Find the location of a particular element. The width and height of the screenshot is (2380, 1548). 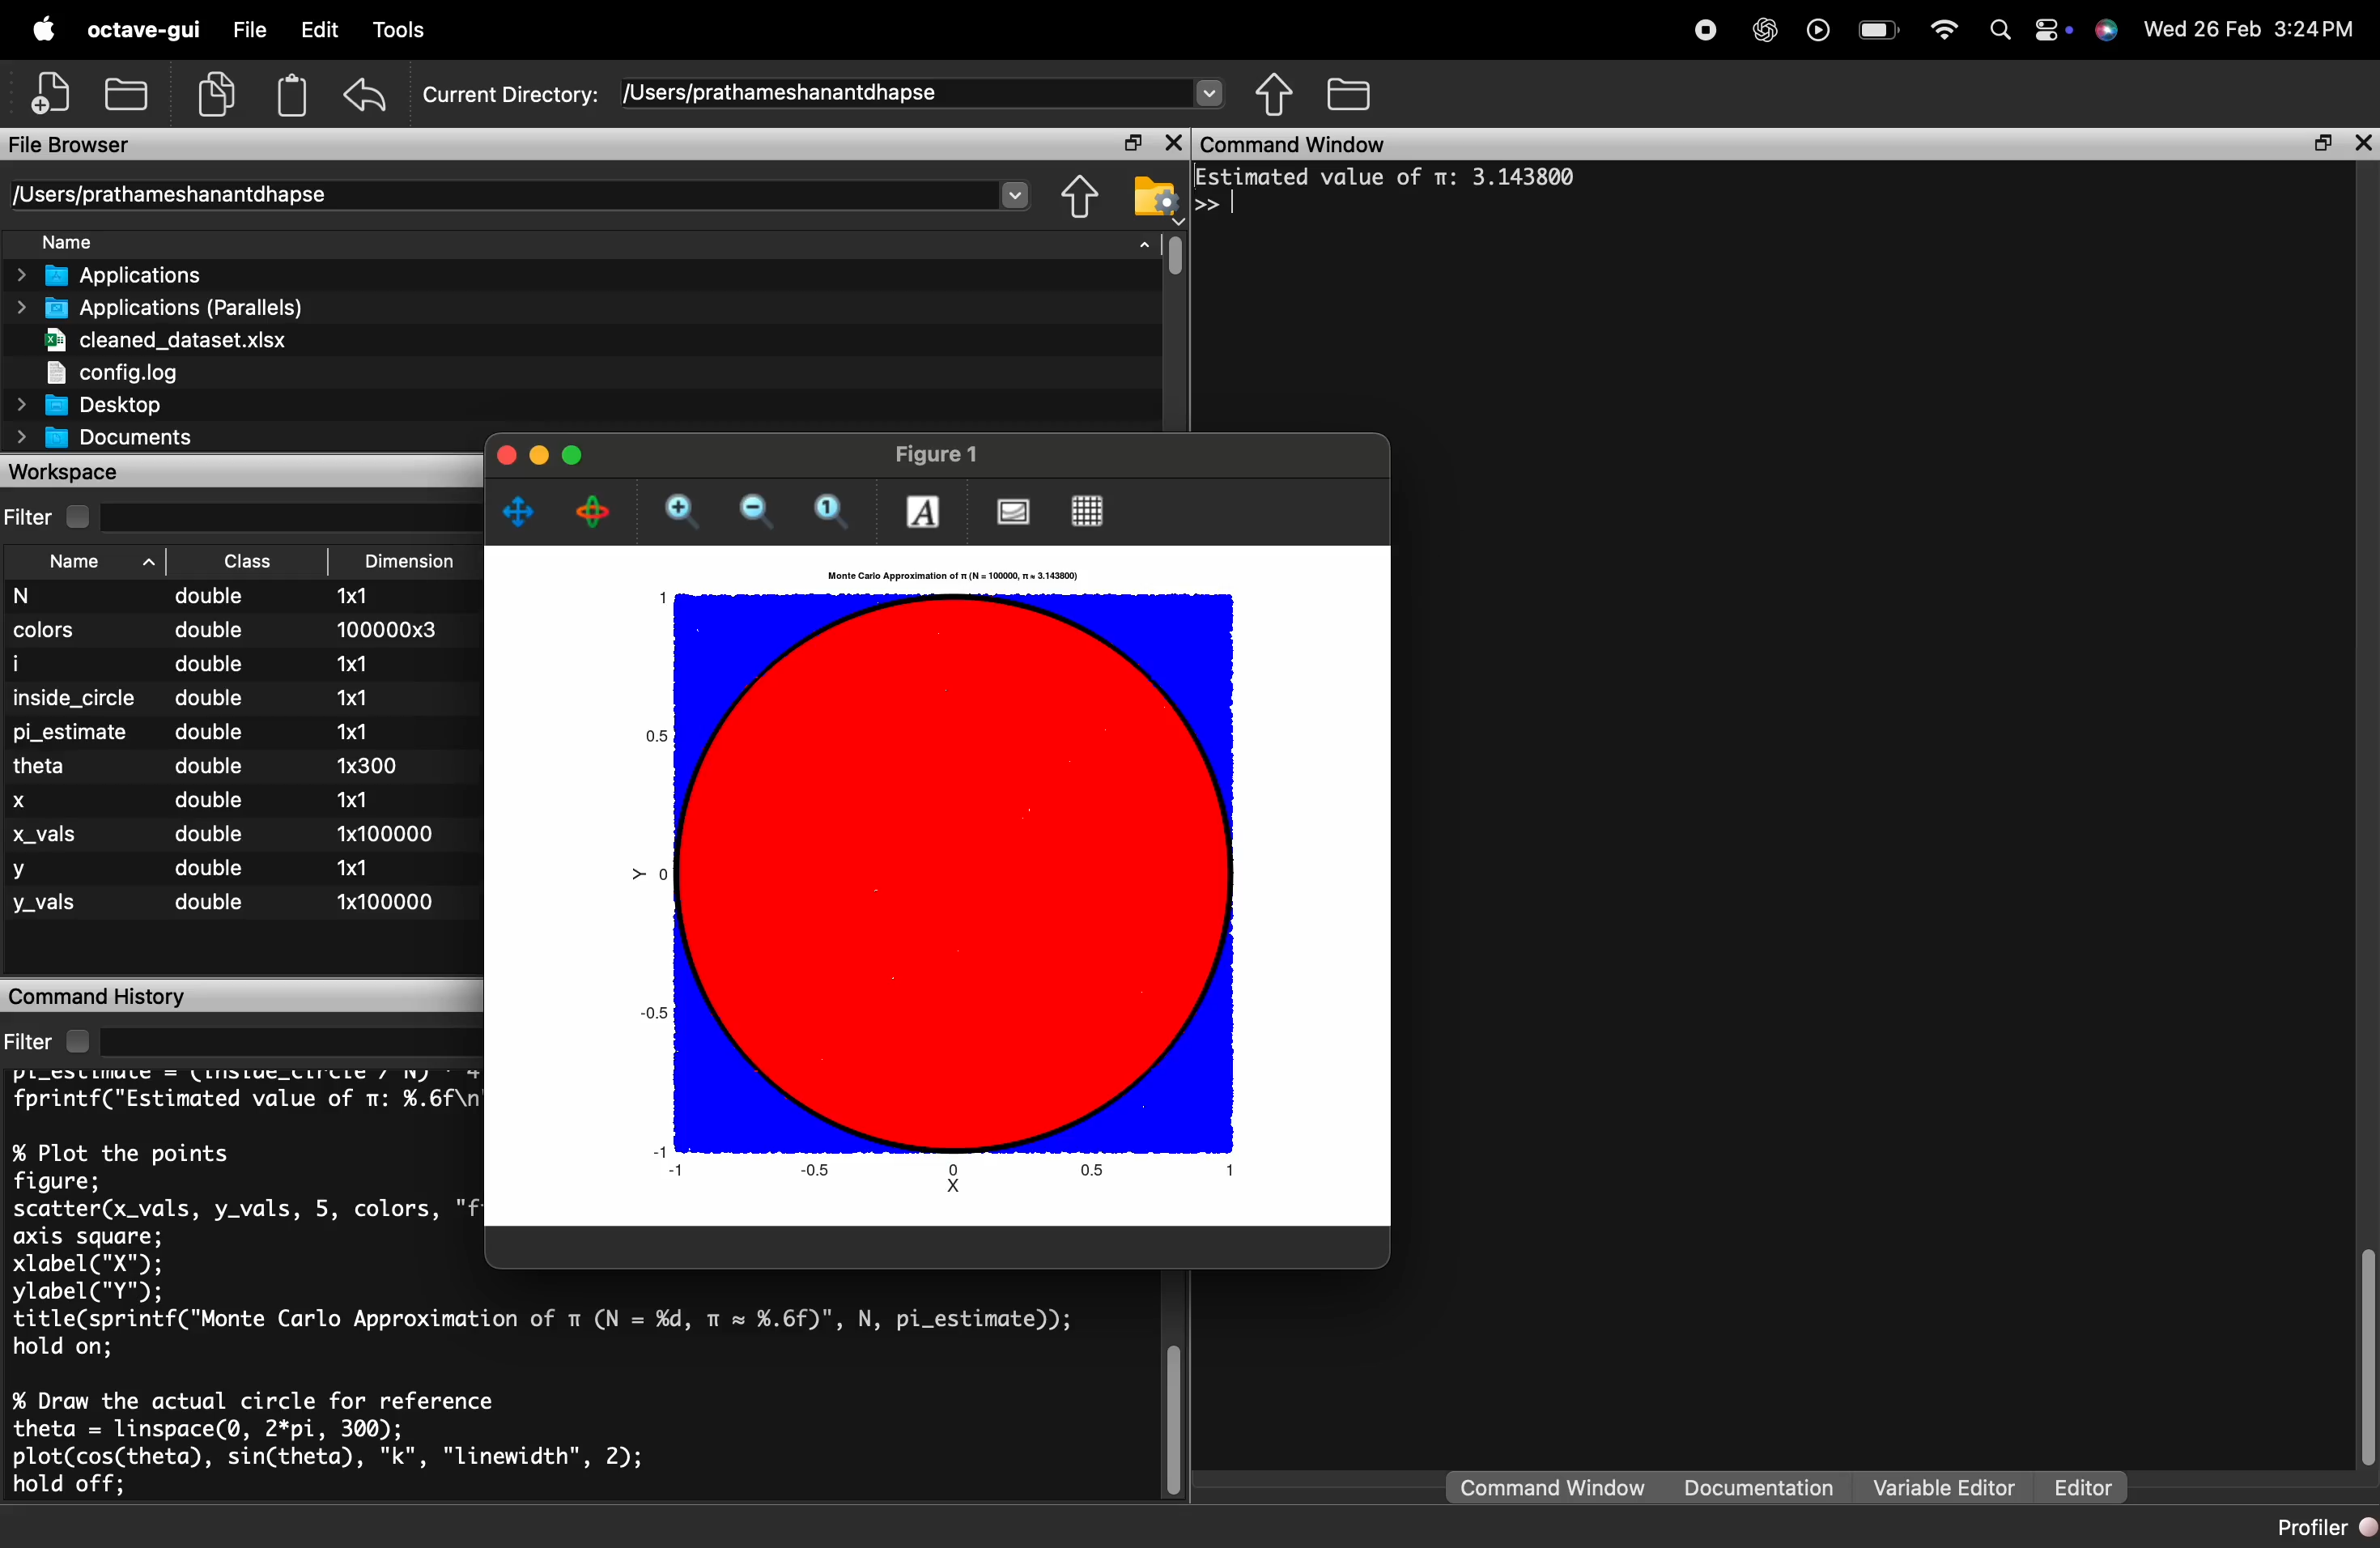

N is located at coordinates (34, 596).